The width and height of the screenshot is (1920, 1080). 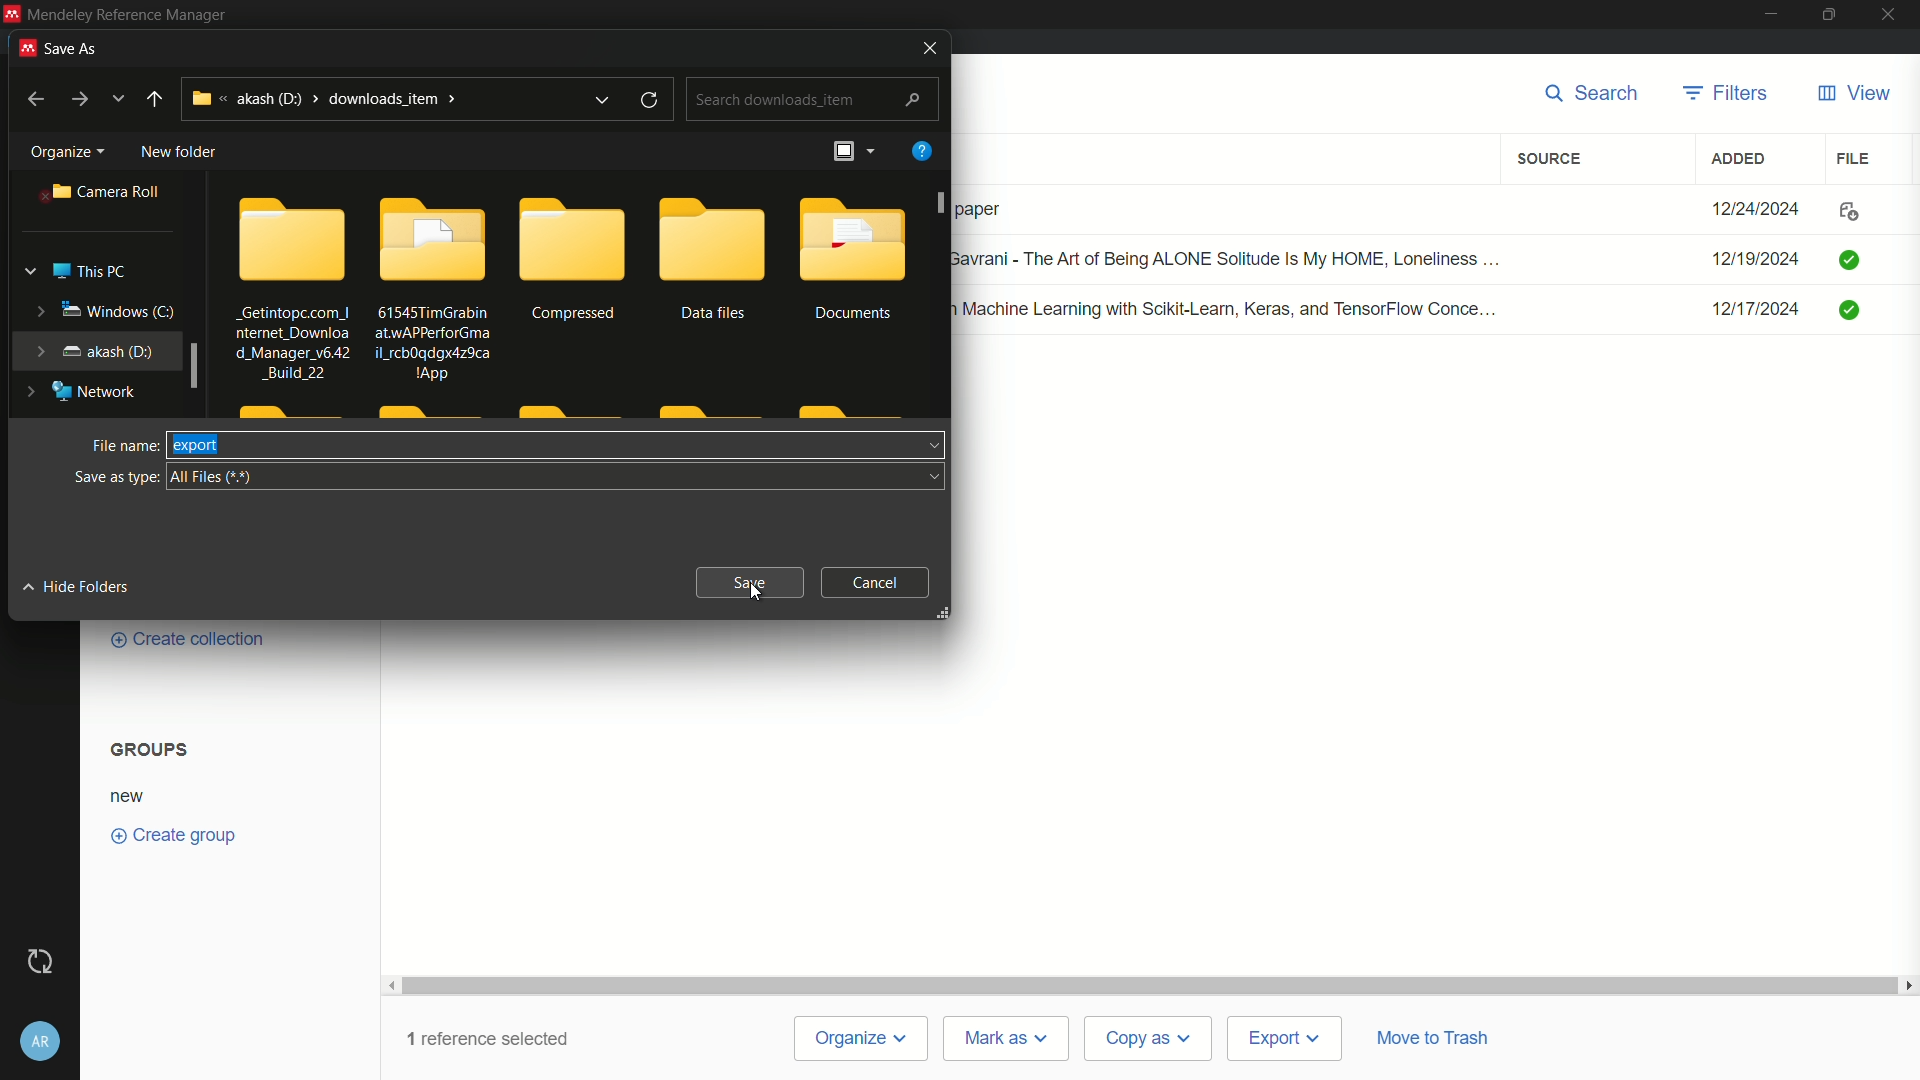 I want to click on create collection, so click(x=185, y=640).